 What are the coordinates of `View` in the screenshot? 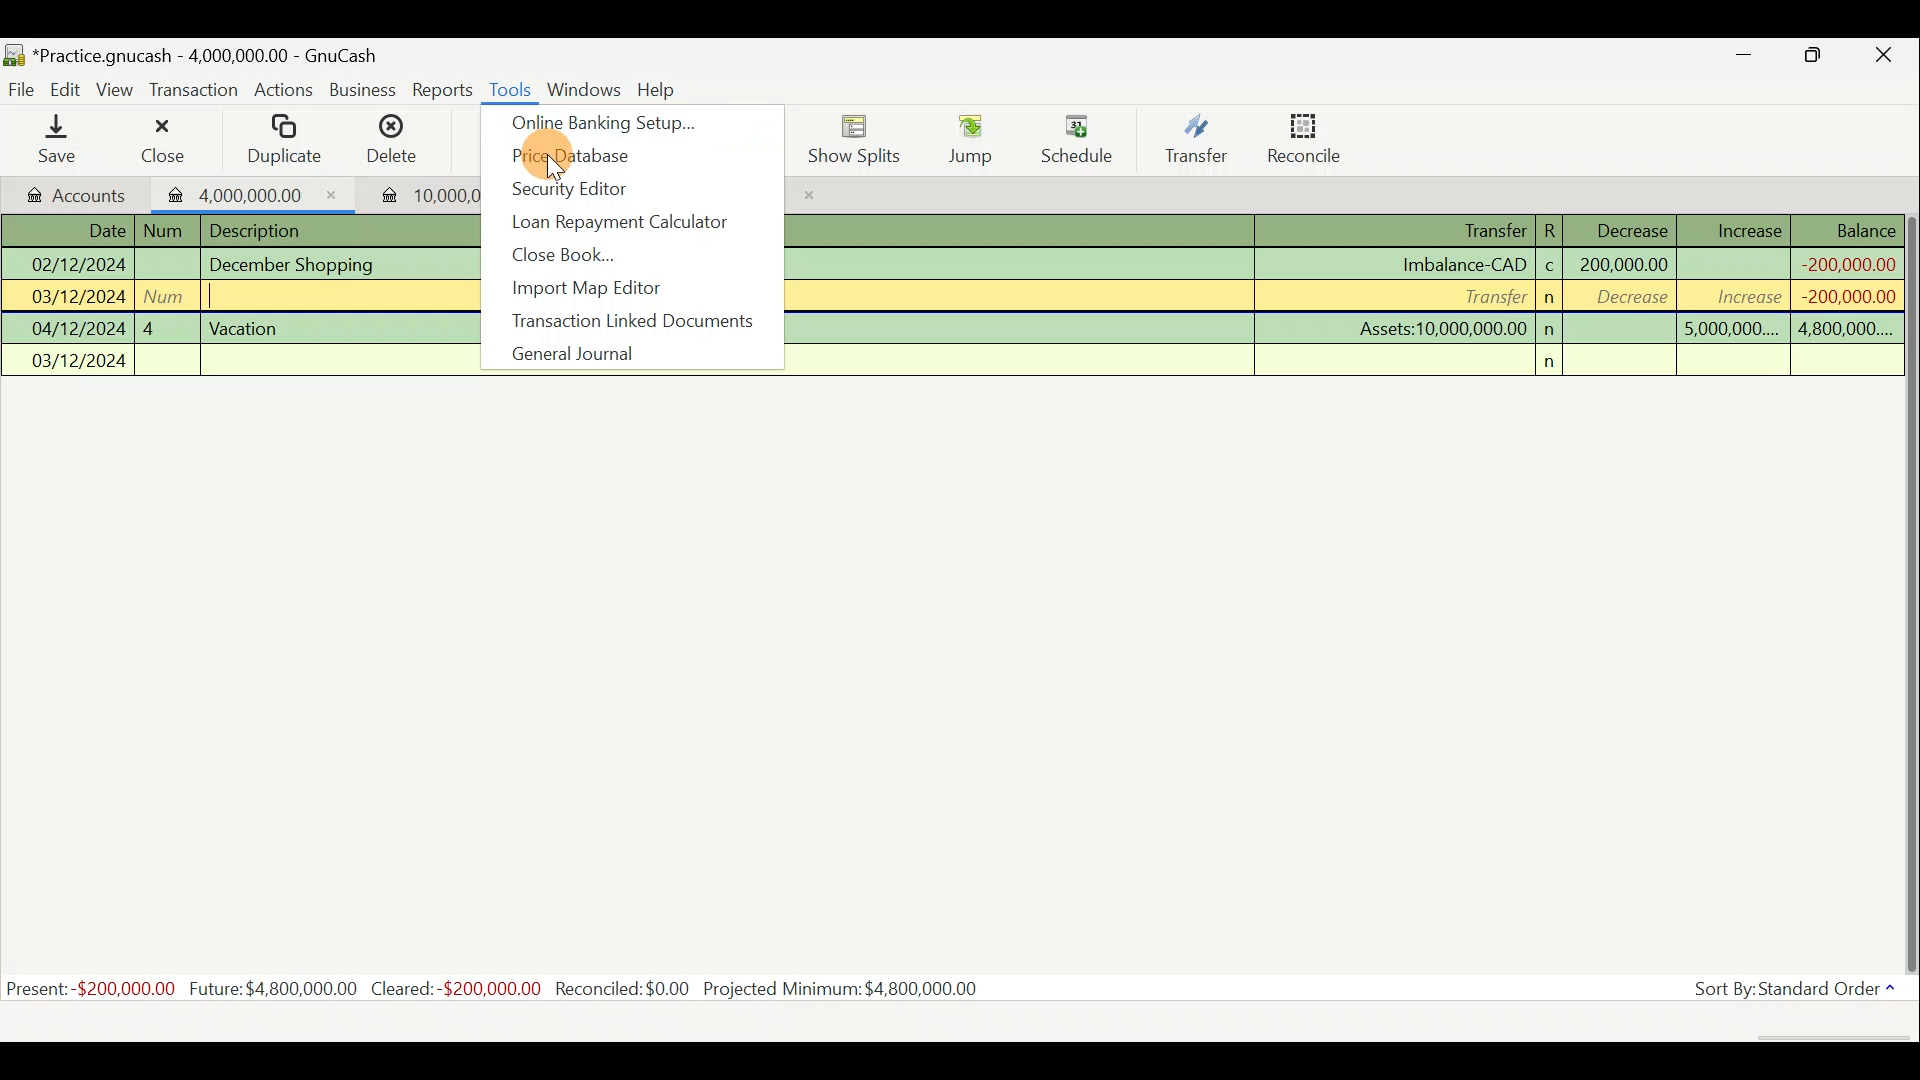 It's located at (121, 89).